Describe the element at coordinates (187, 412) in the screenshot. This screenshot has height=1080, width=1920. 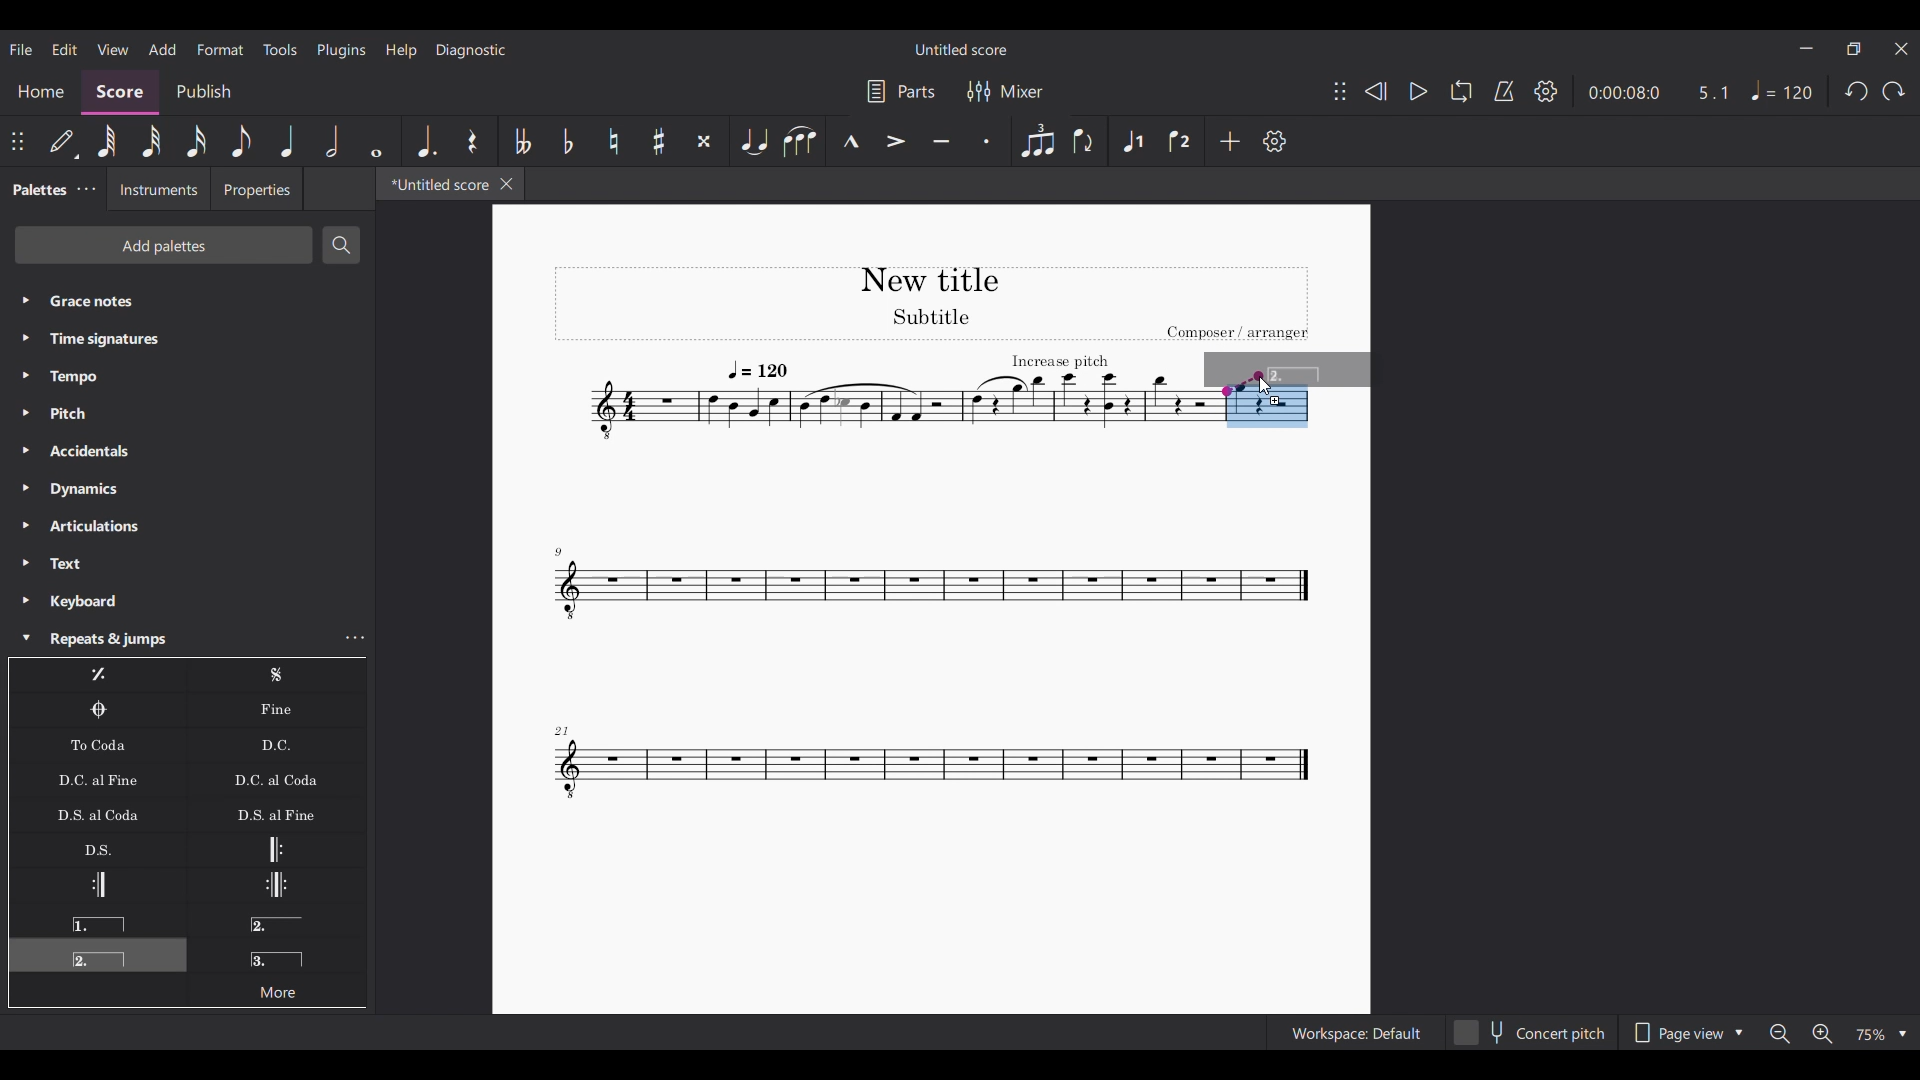
I see `Pitch` at that location.